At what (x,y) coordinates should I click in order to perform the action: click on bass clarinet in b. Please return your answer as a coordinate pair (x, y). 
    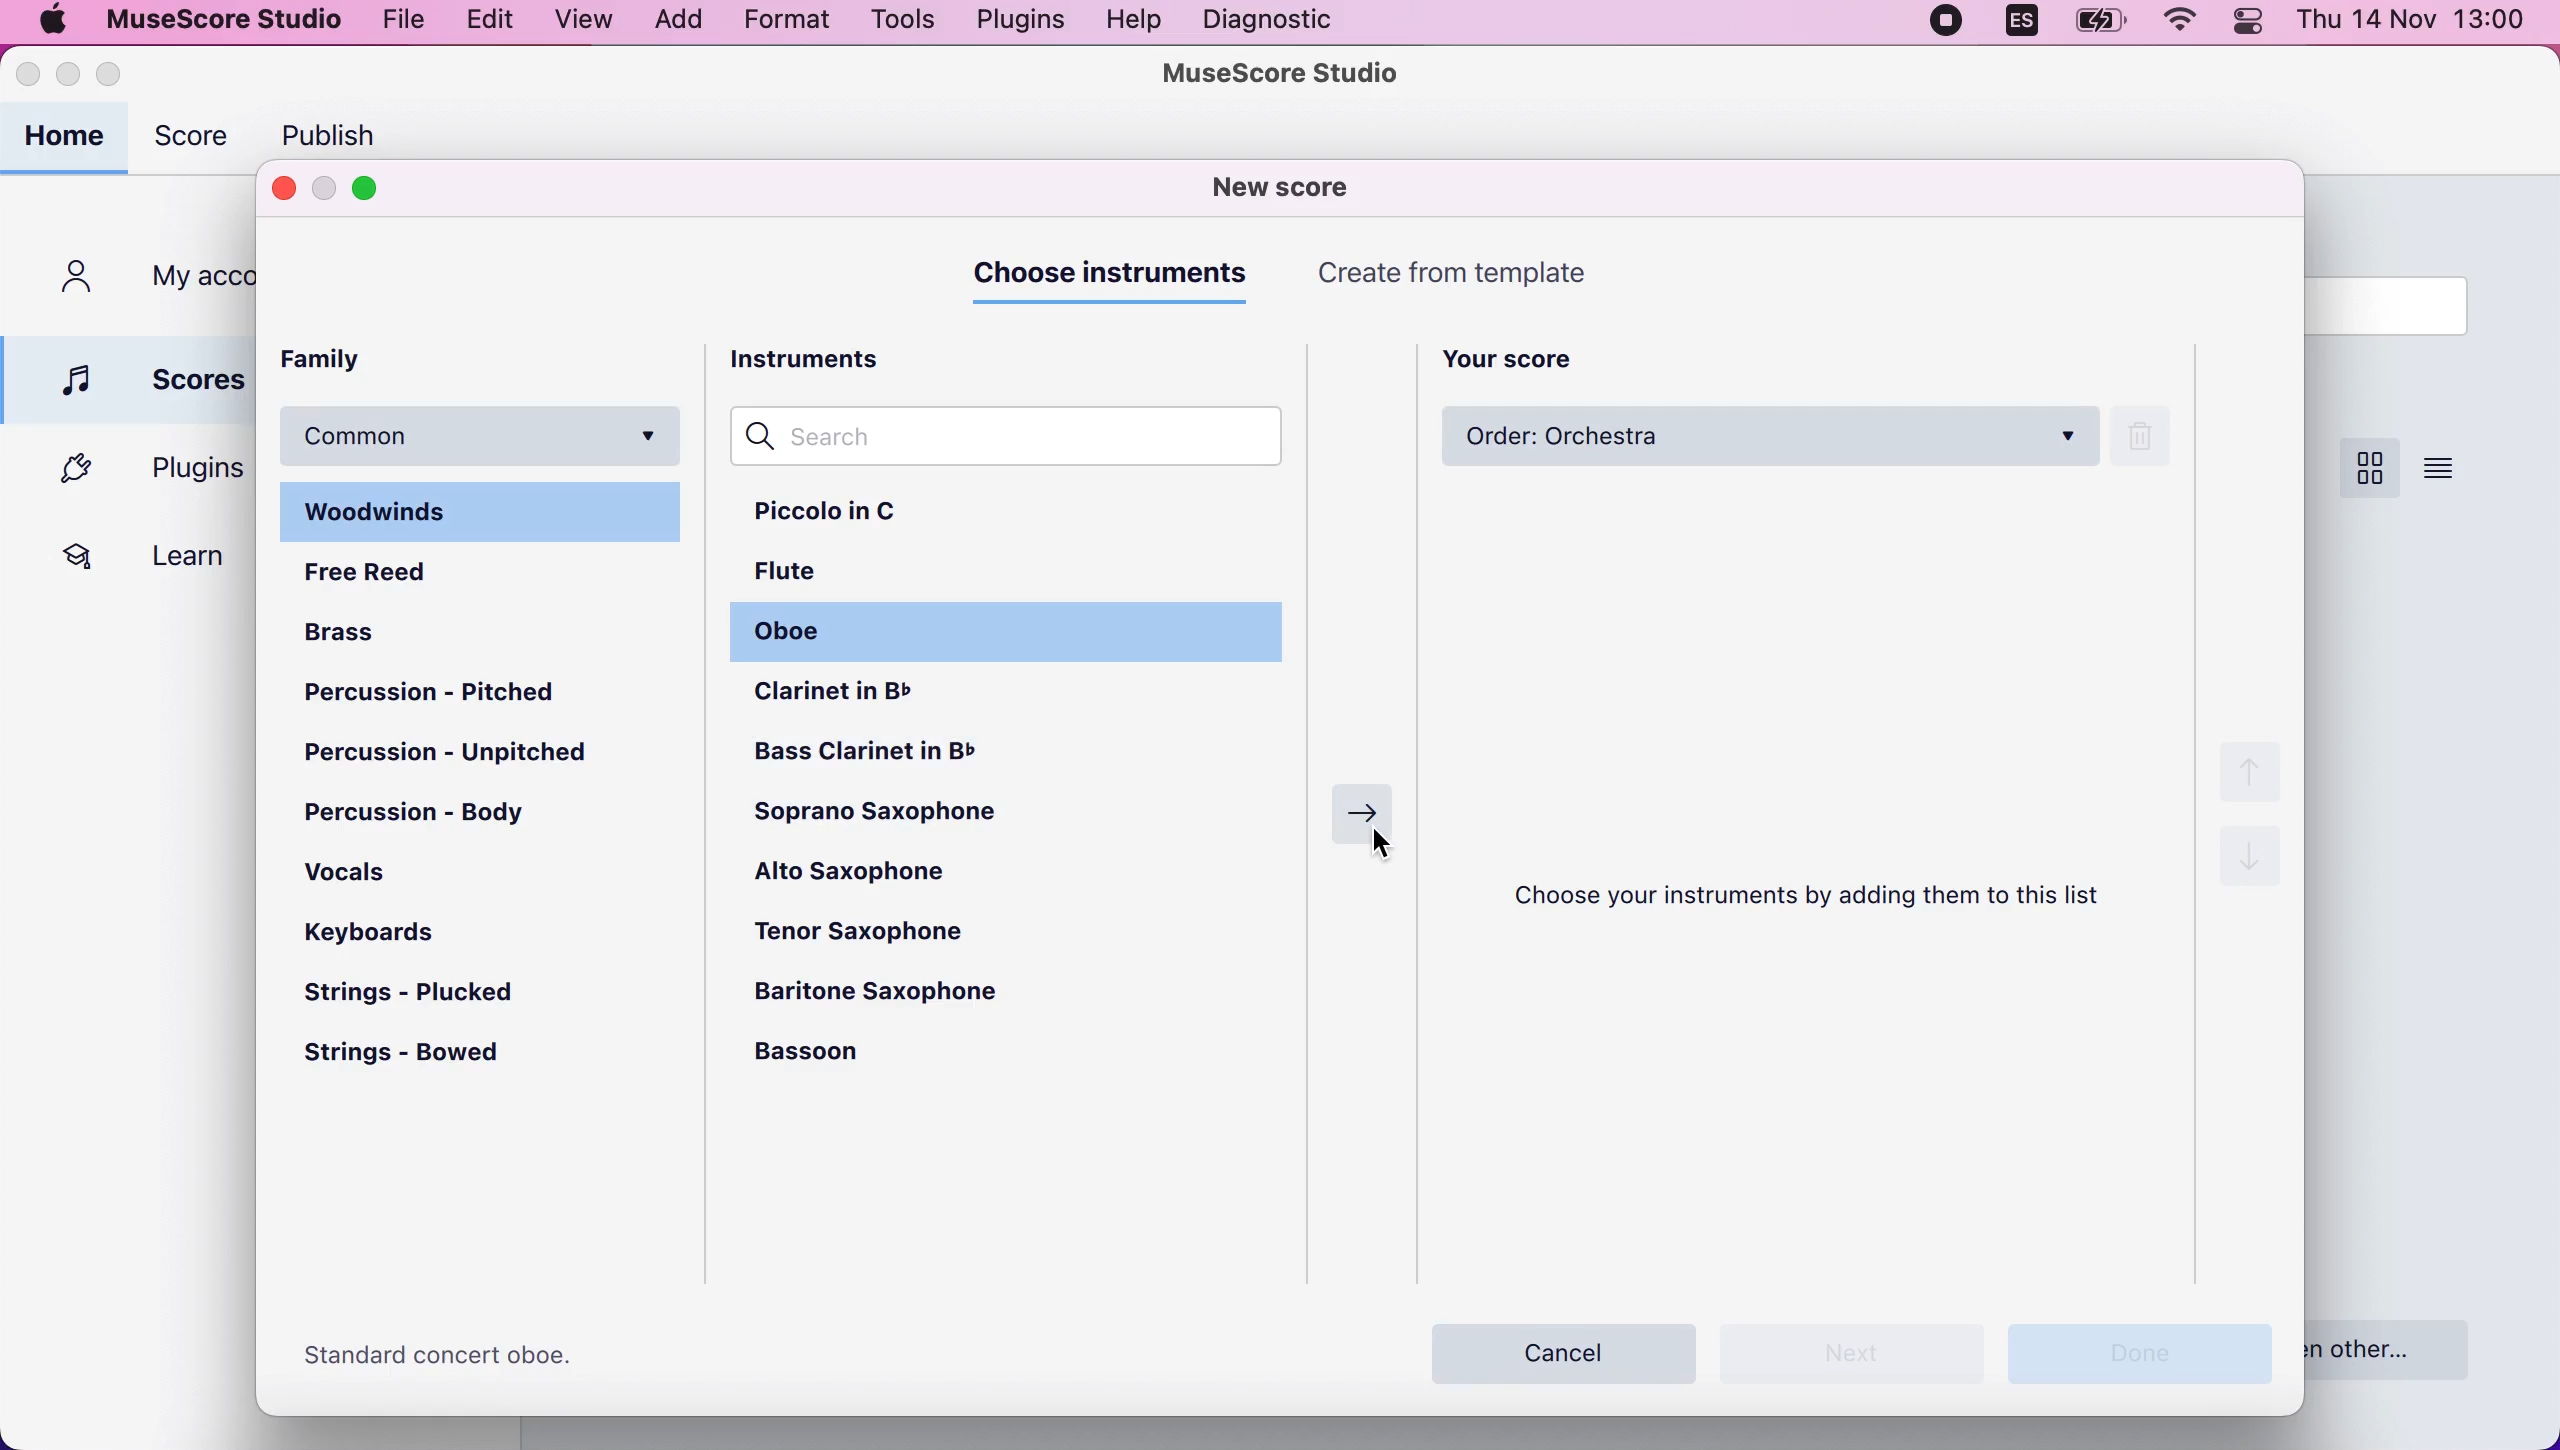
    Looking at the image, I should click on (1013, 754).